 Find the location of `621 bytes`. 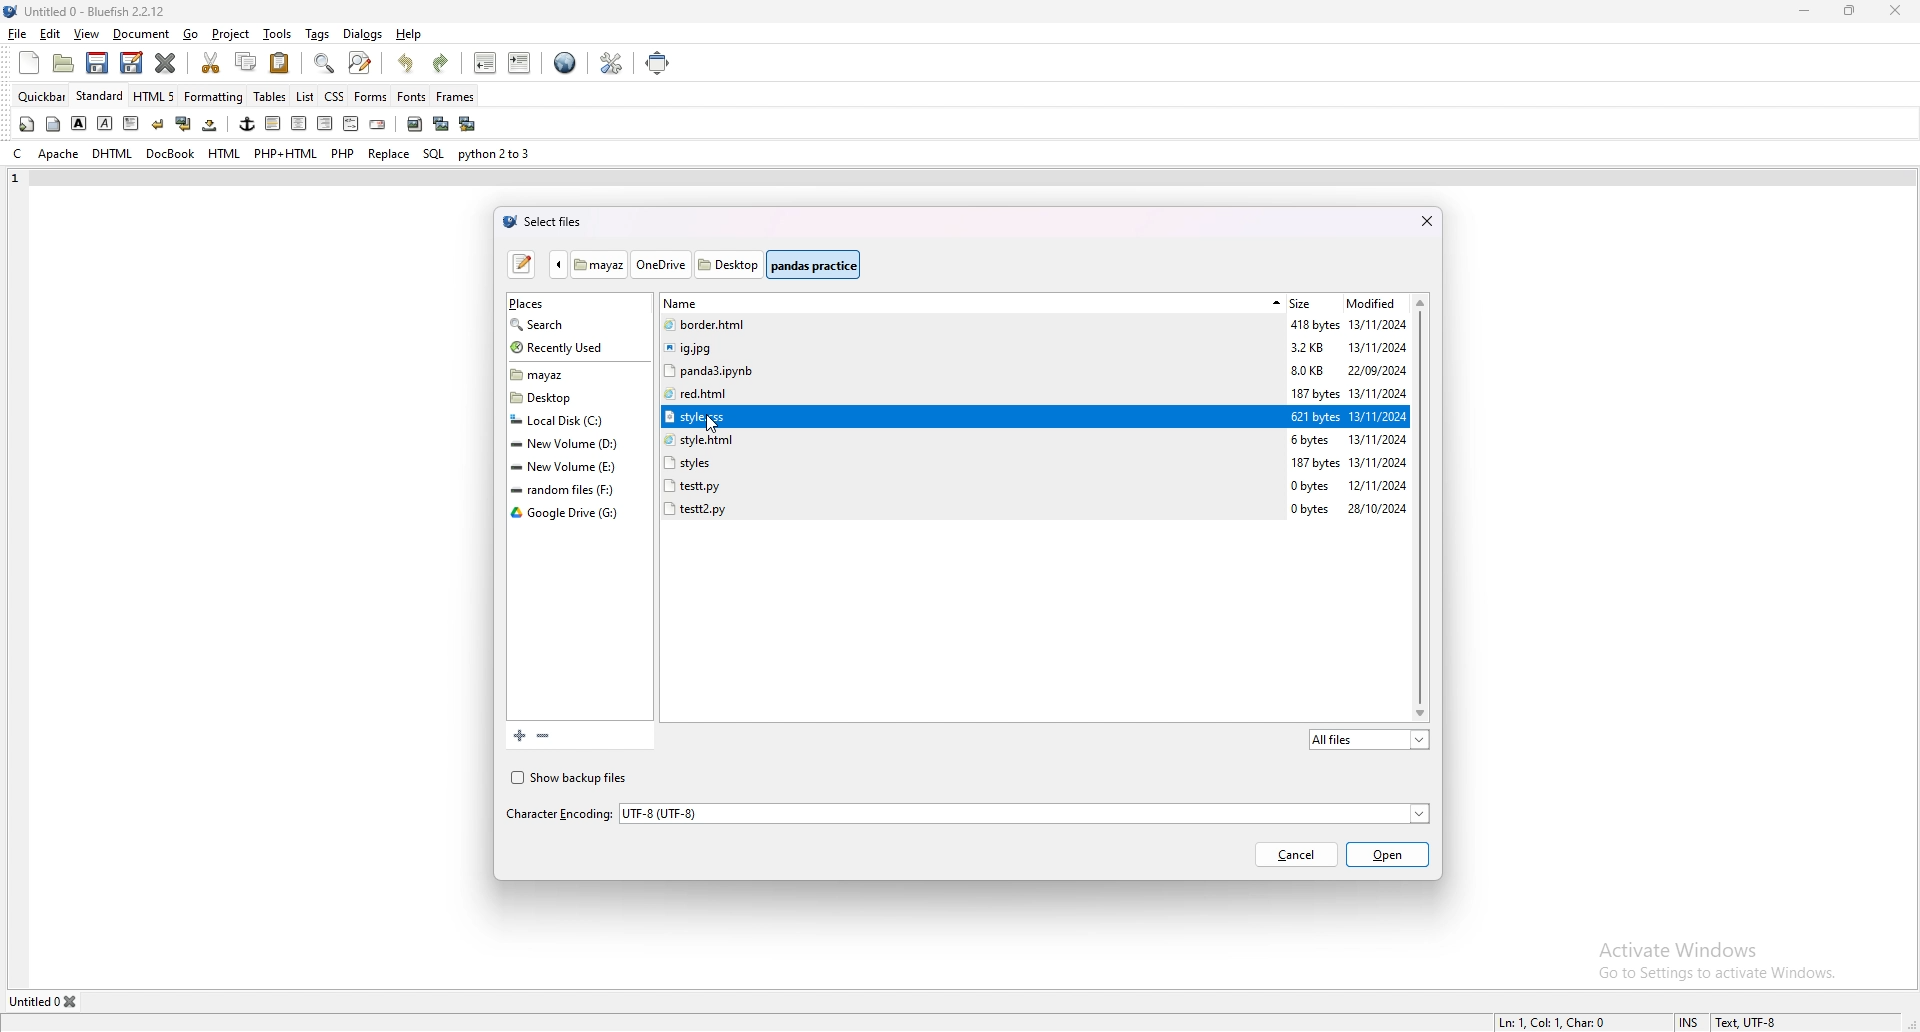

621 bytes is located at coordinates (1316, 417).